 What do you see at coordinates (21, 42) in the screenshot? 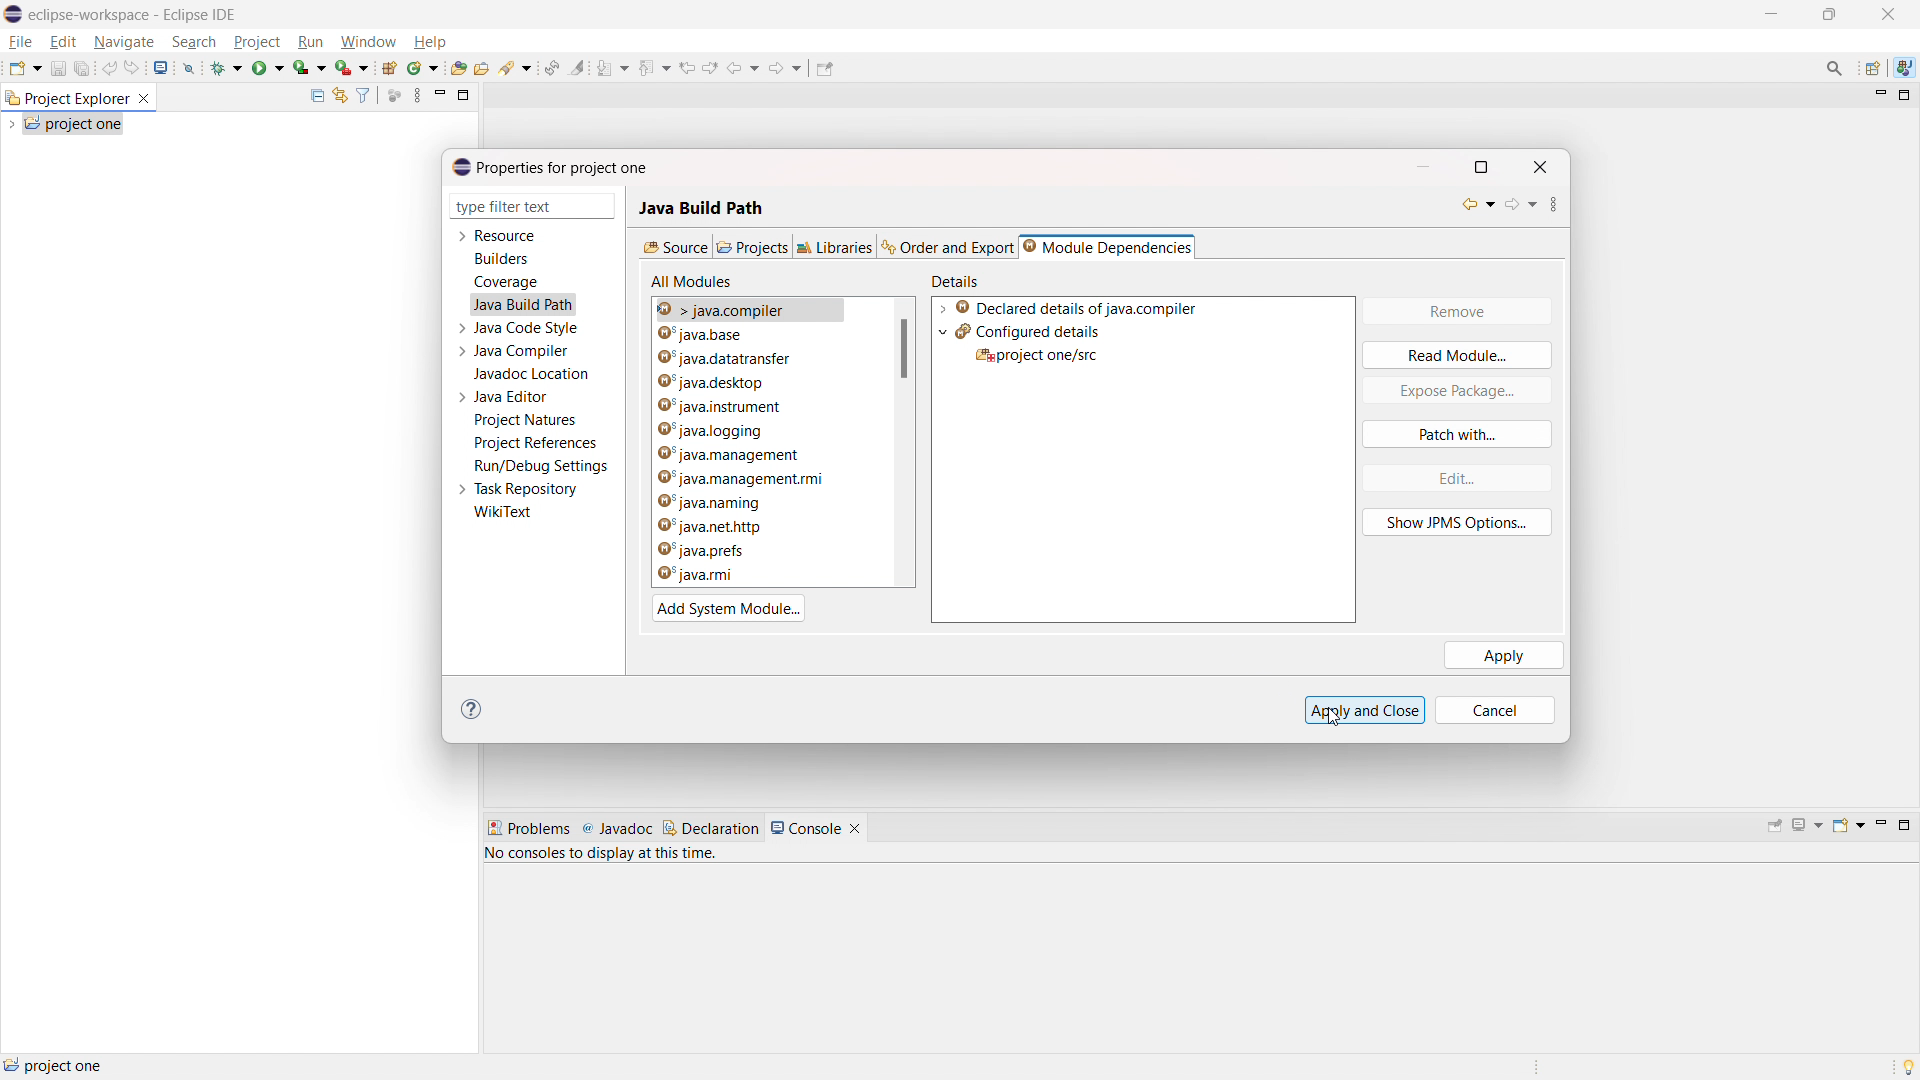
I see `file` at bounding box center [21, 42].